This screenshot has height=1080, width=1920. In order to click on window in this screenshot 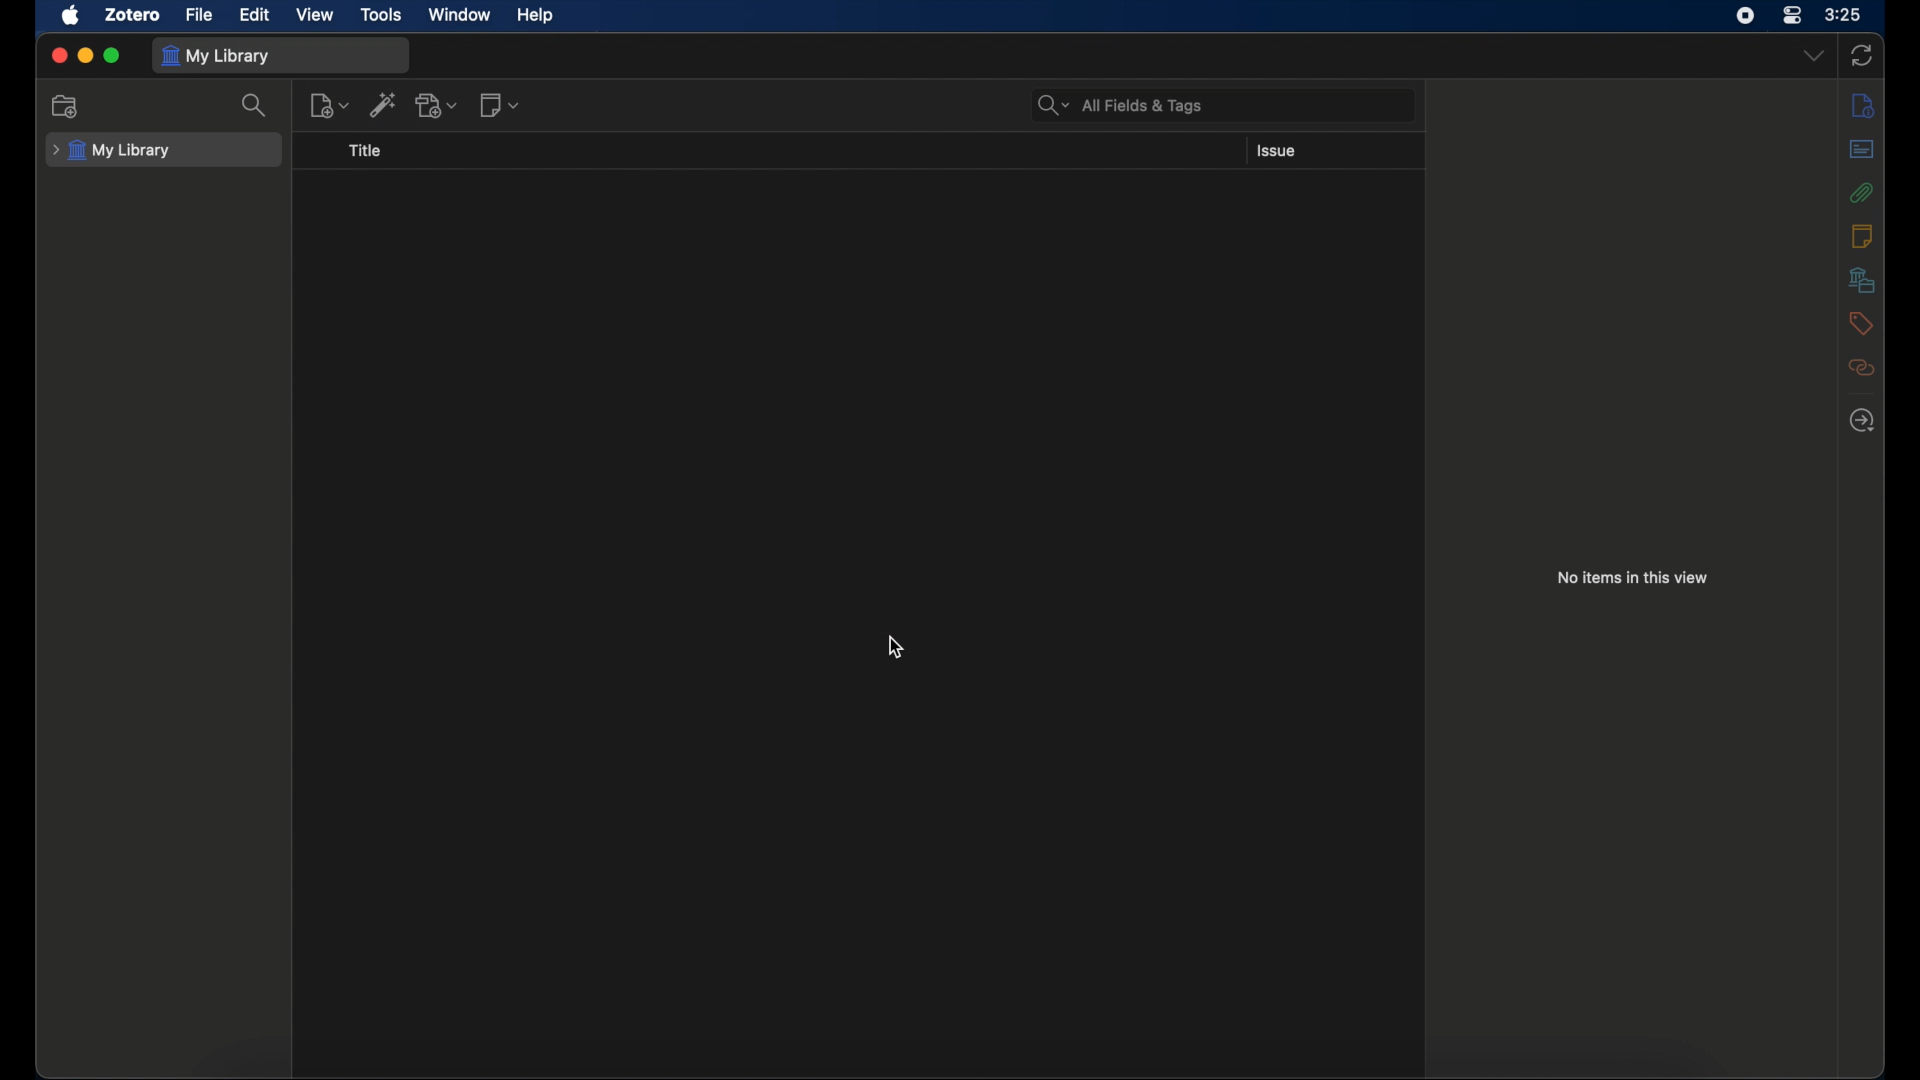, I will do `click(457, 13)`.